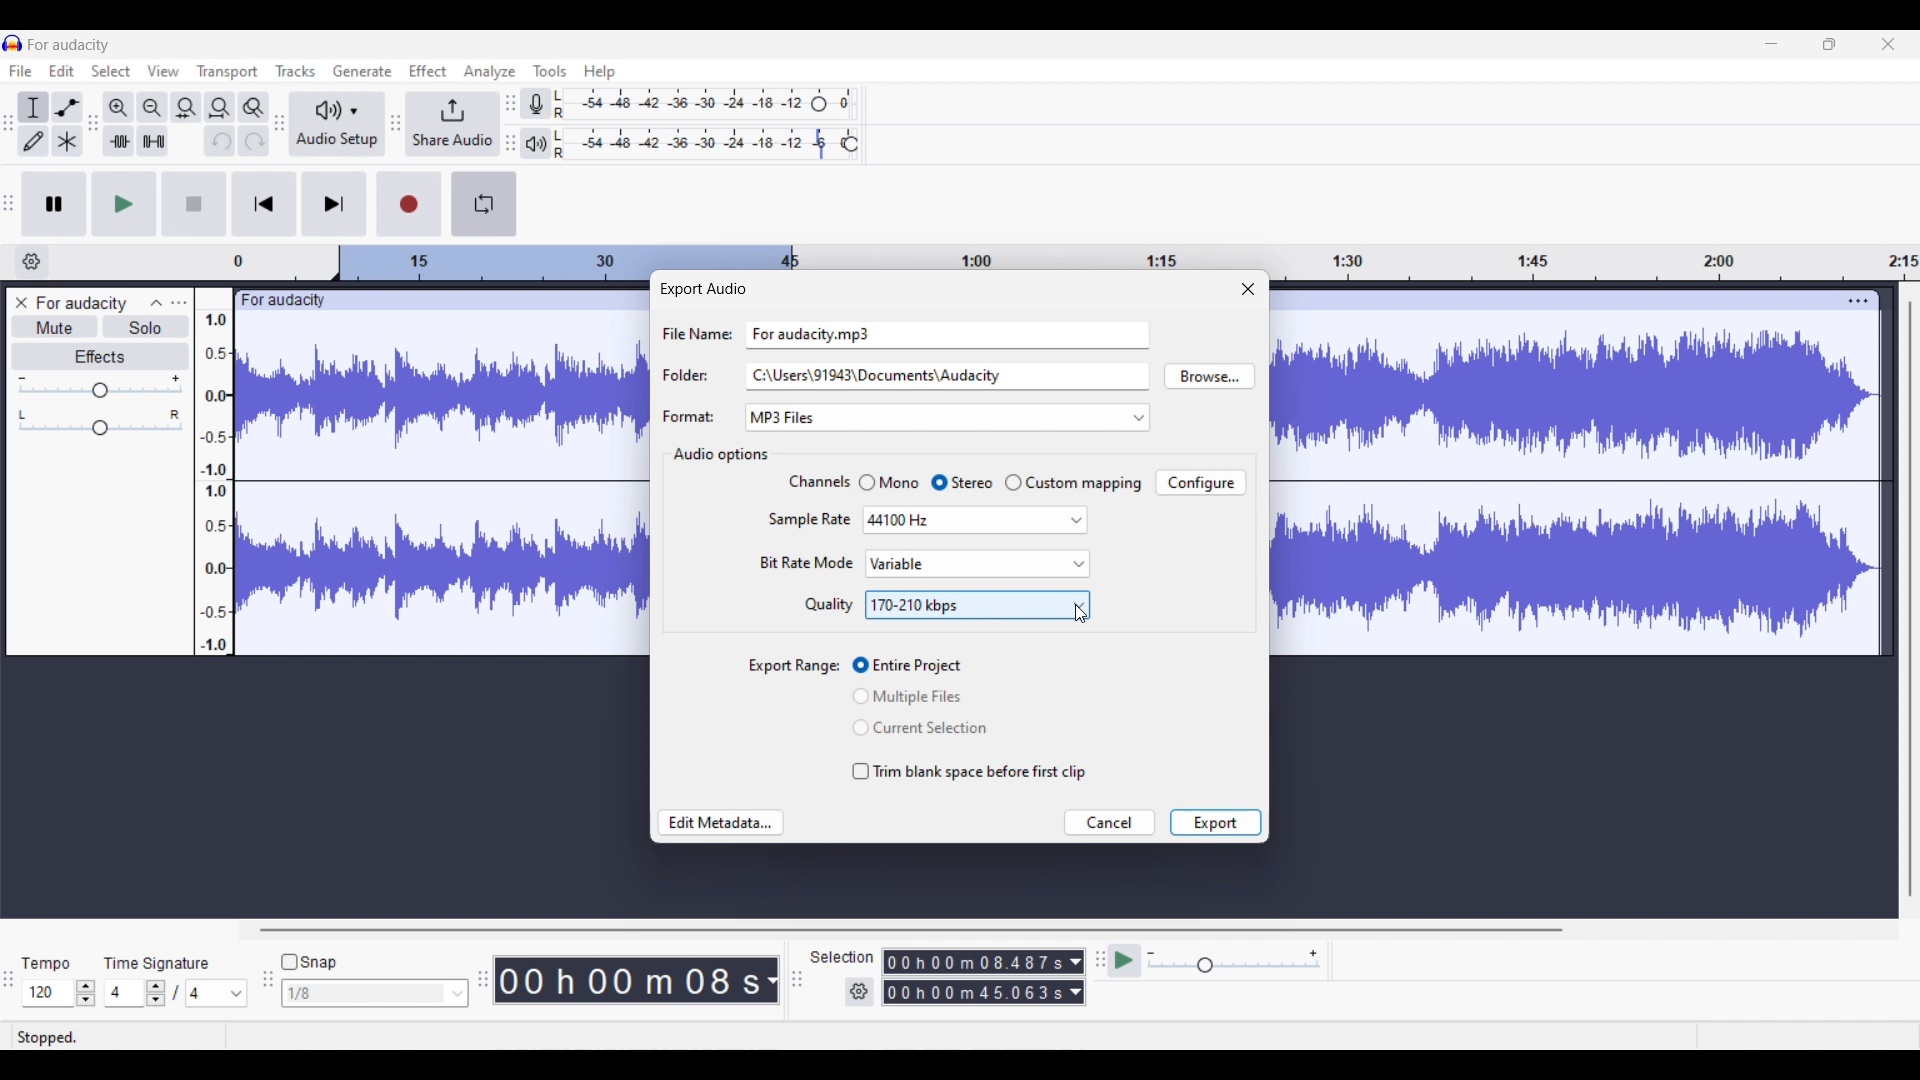 Image resolution: width=1920 pixels, height=1080 pixels. Describe the element at coordinates (1558, 473) in the screenshot. I see `Current track` at that location.